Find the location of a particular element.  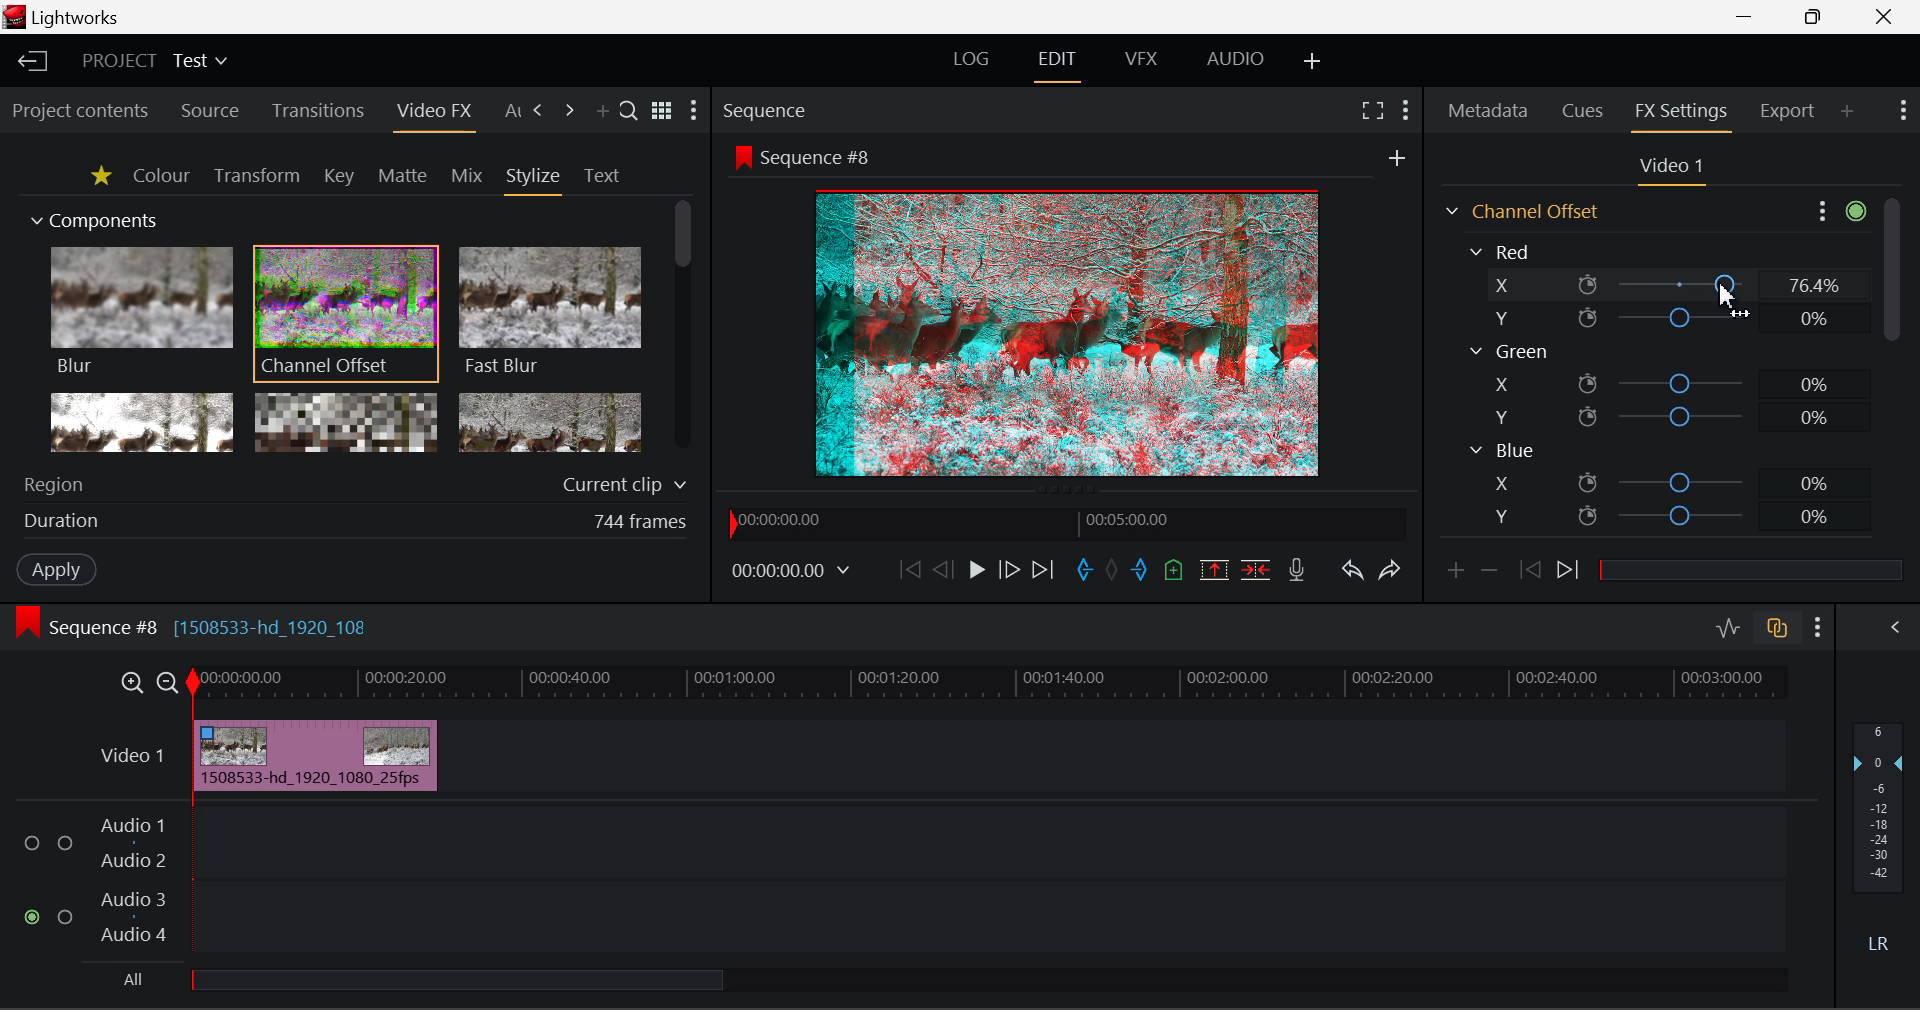

Region is located at coordinates (359, 481).